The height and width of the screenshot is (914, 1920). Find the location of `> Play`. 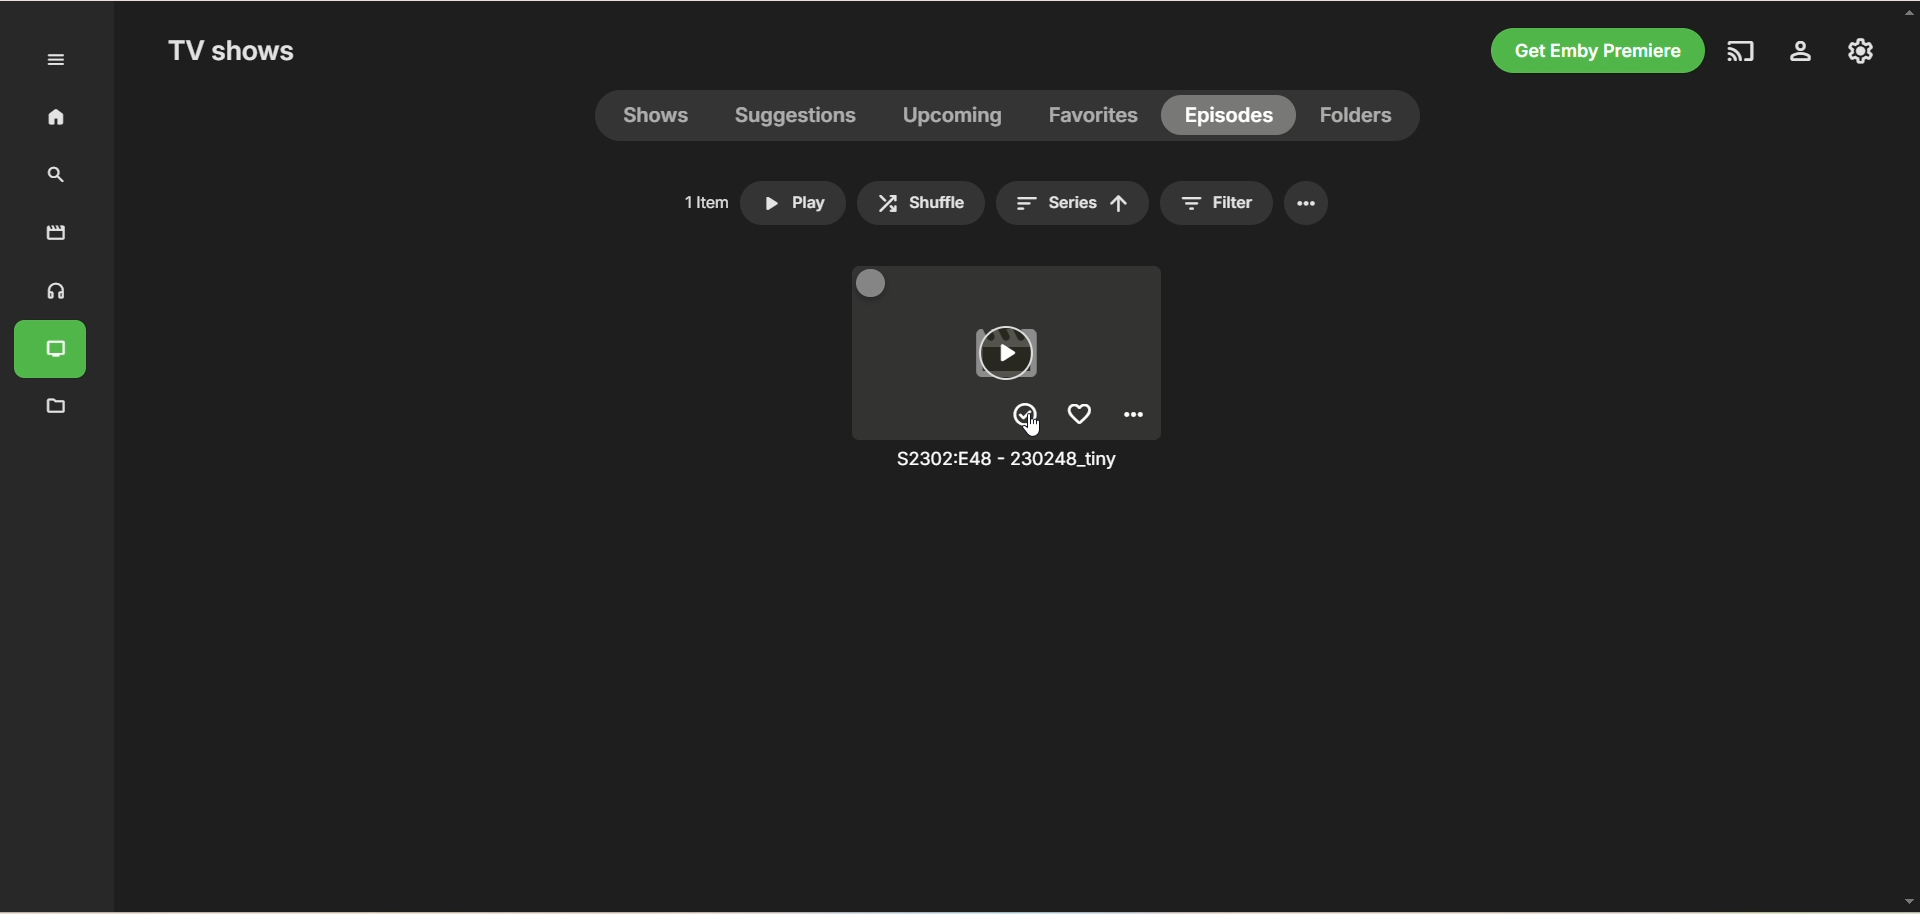

> Play is located at coordinates (795, 198).